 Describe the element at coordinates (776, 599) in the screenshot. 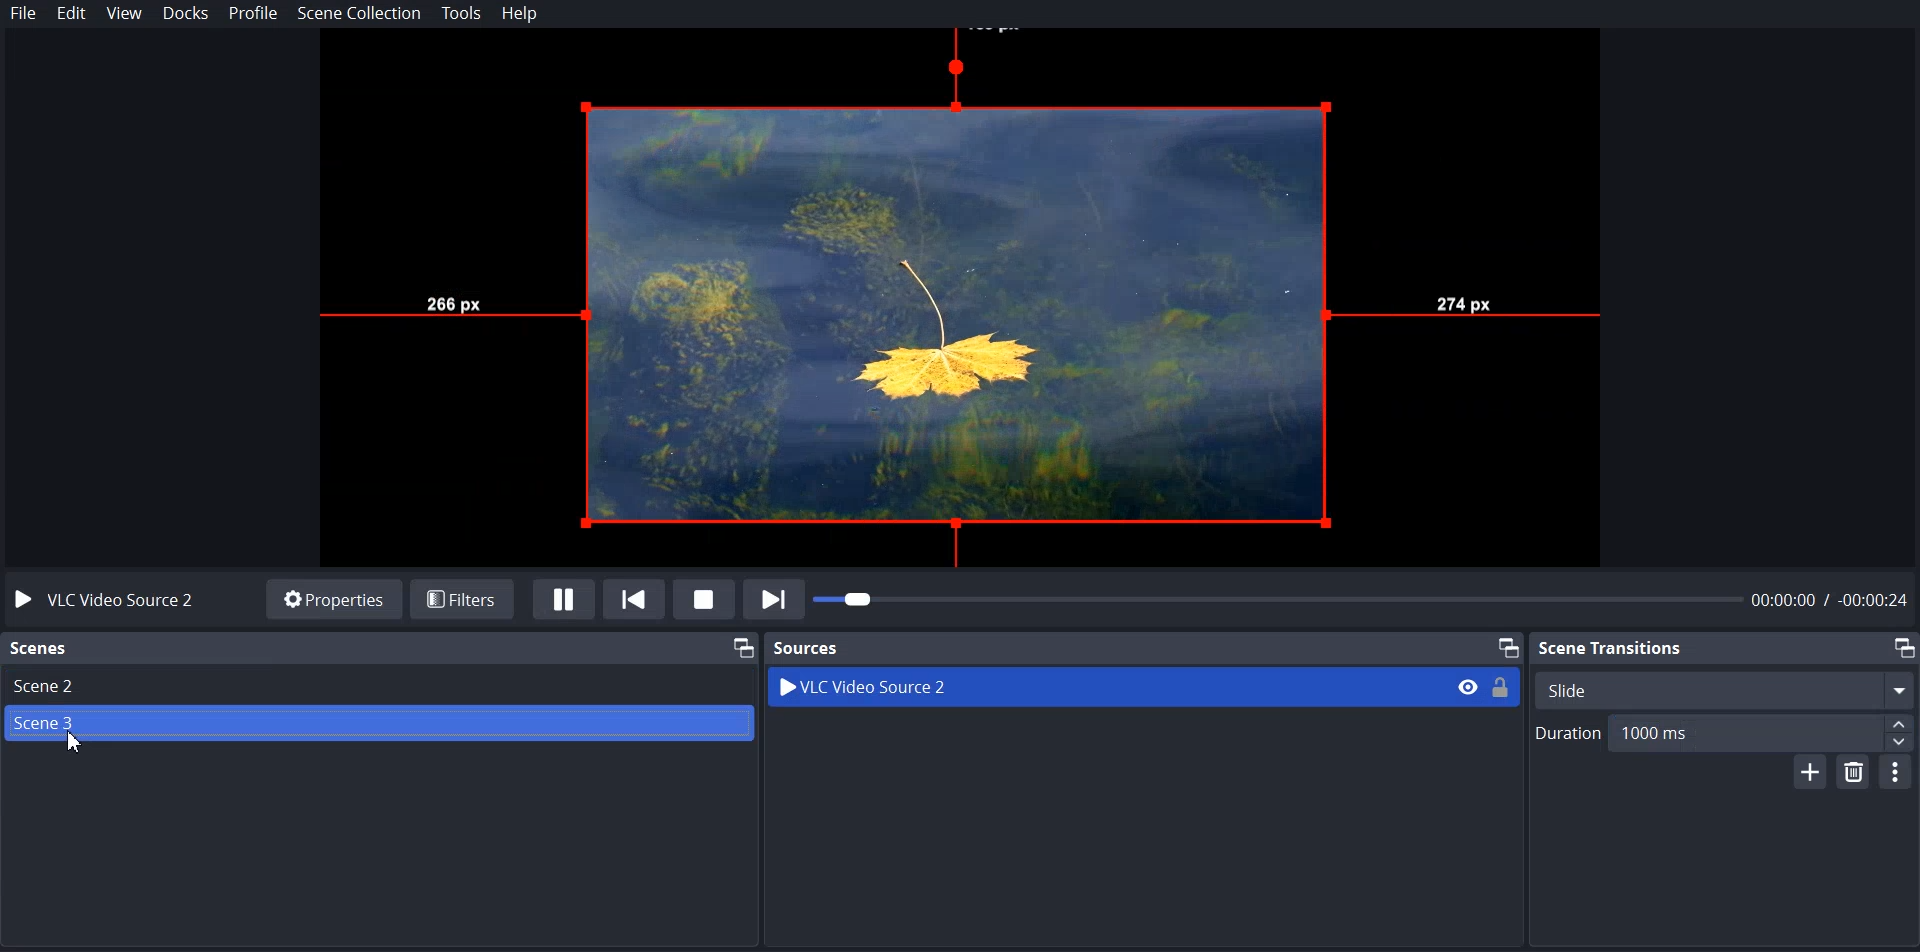

I see `Next Playlist` at that location.